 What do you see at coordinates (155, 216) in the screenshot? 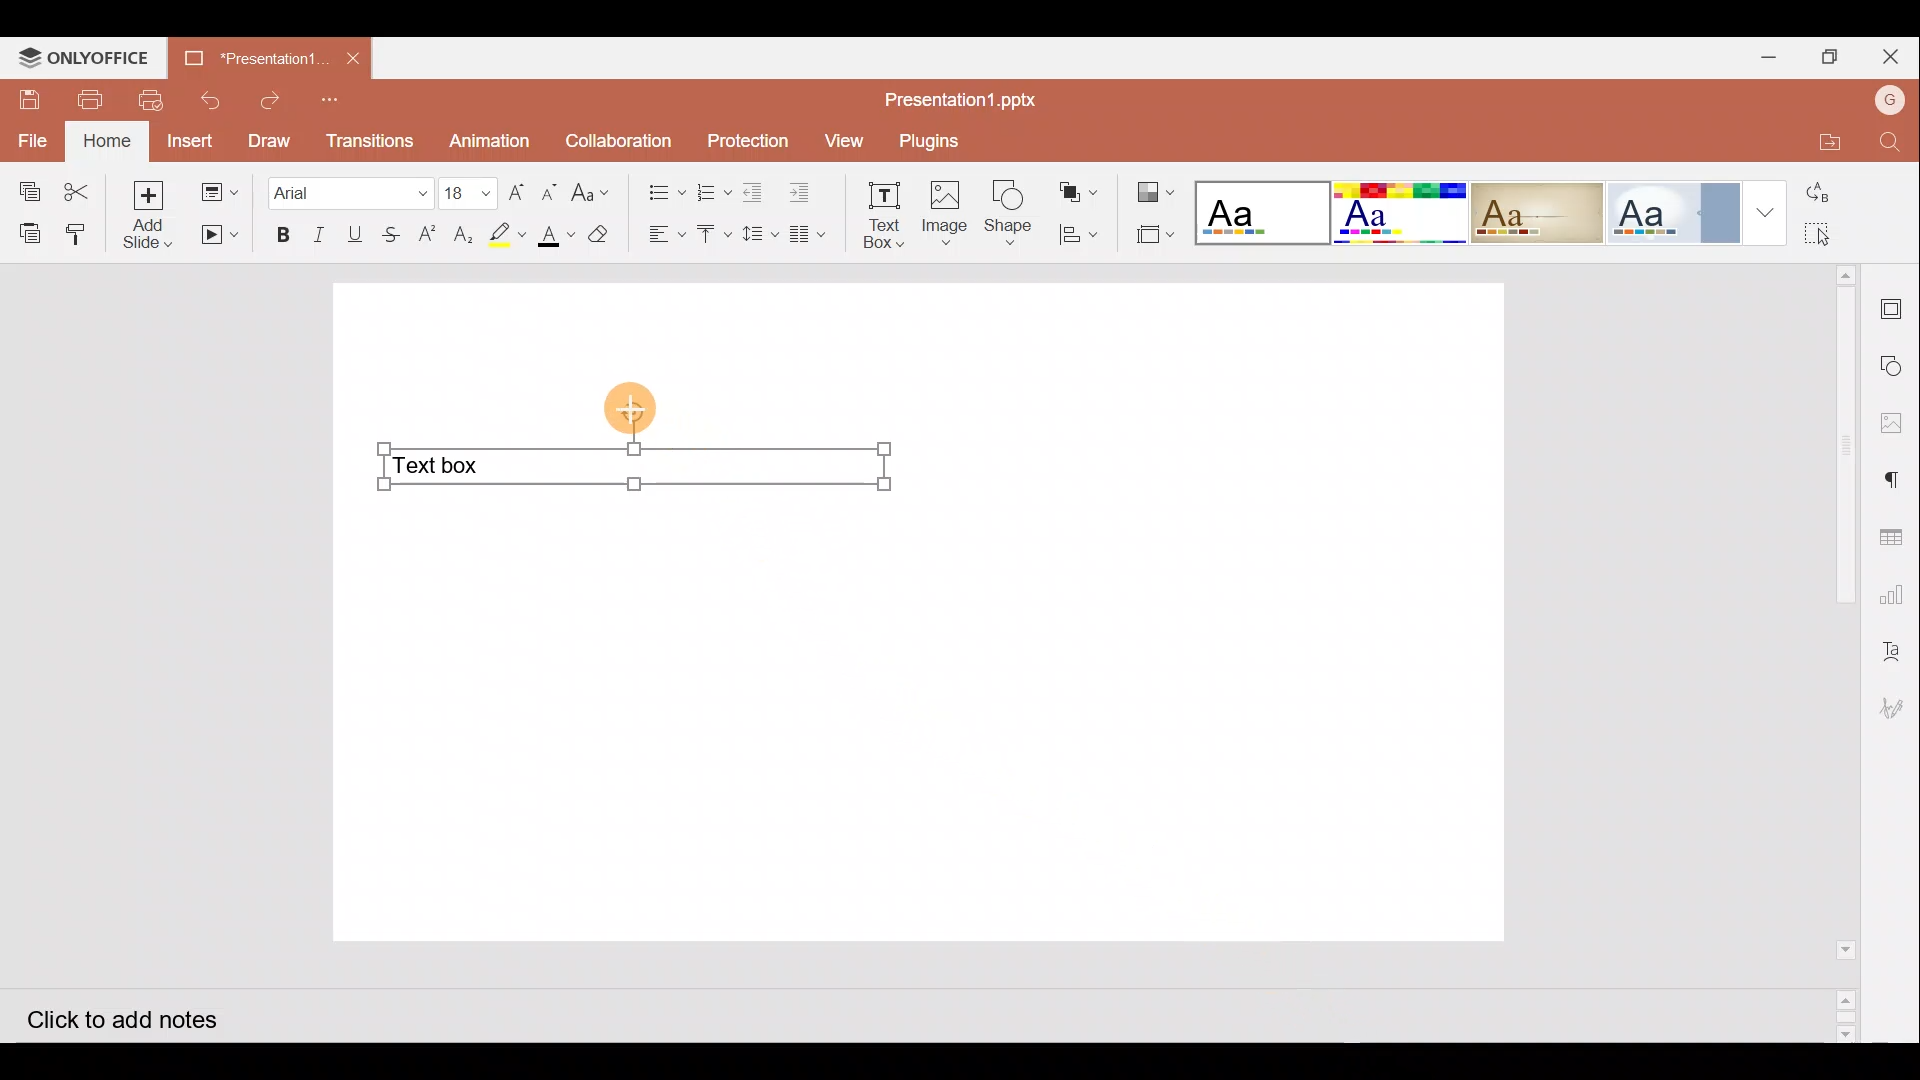
I see `Add slide` at bounding box center [155, 216].